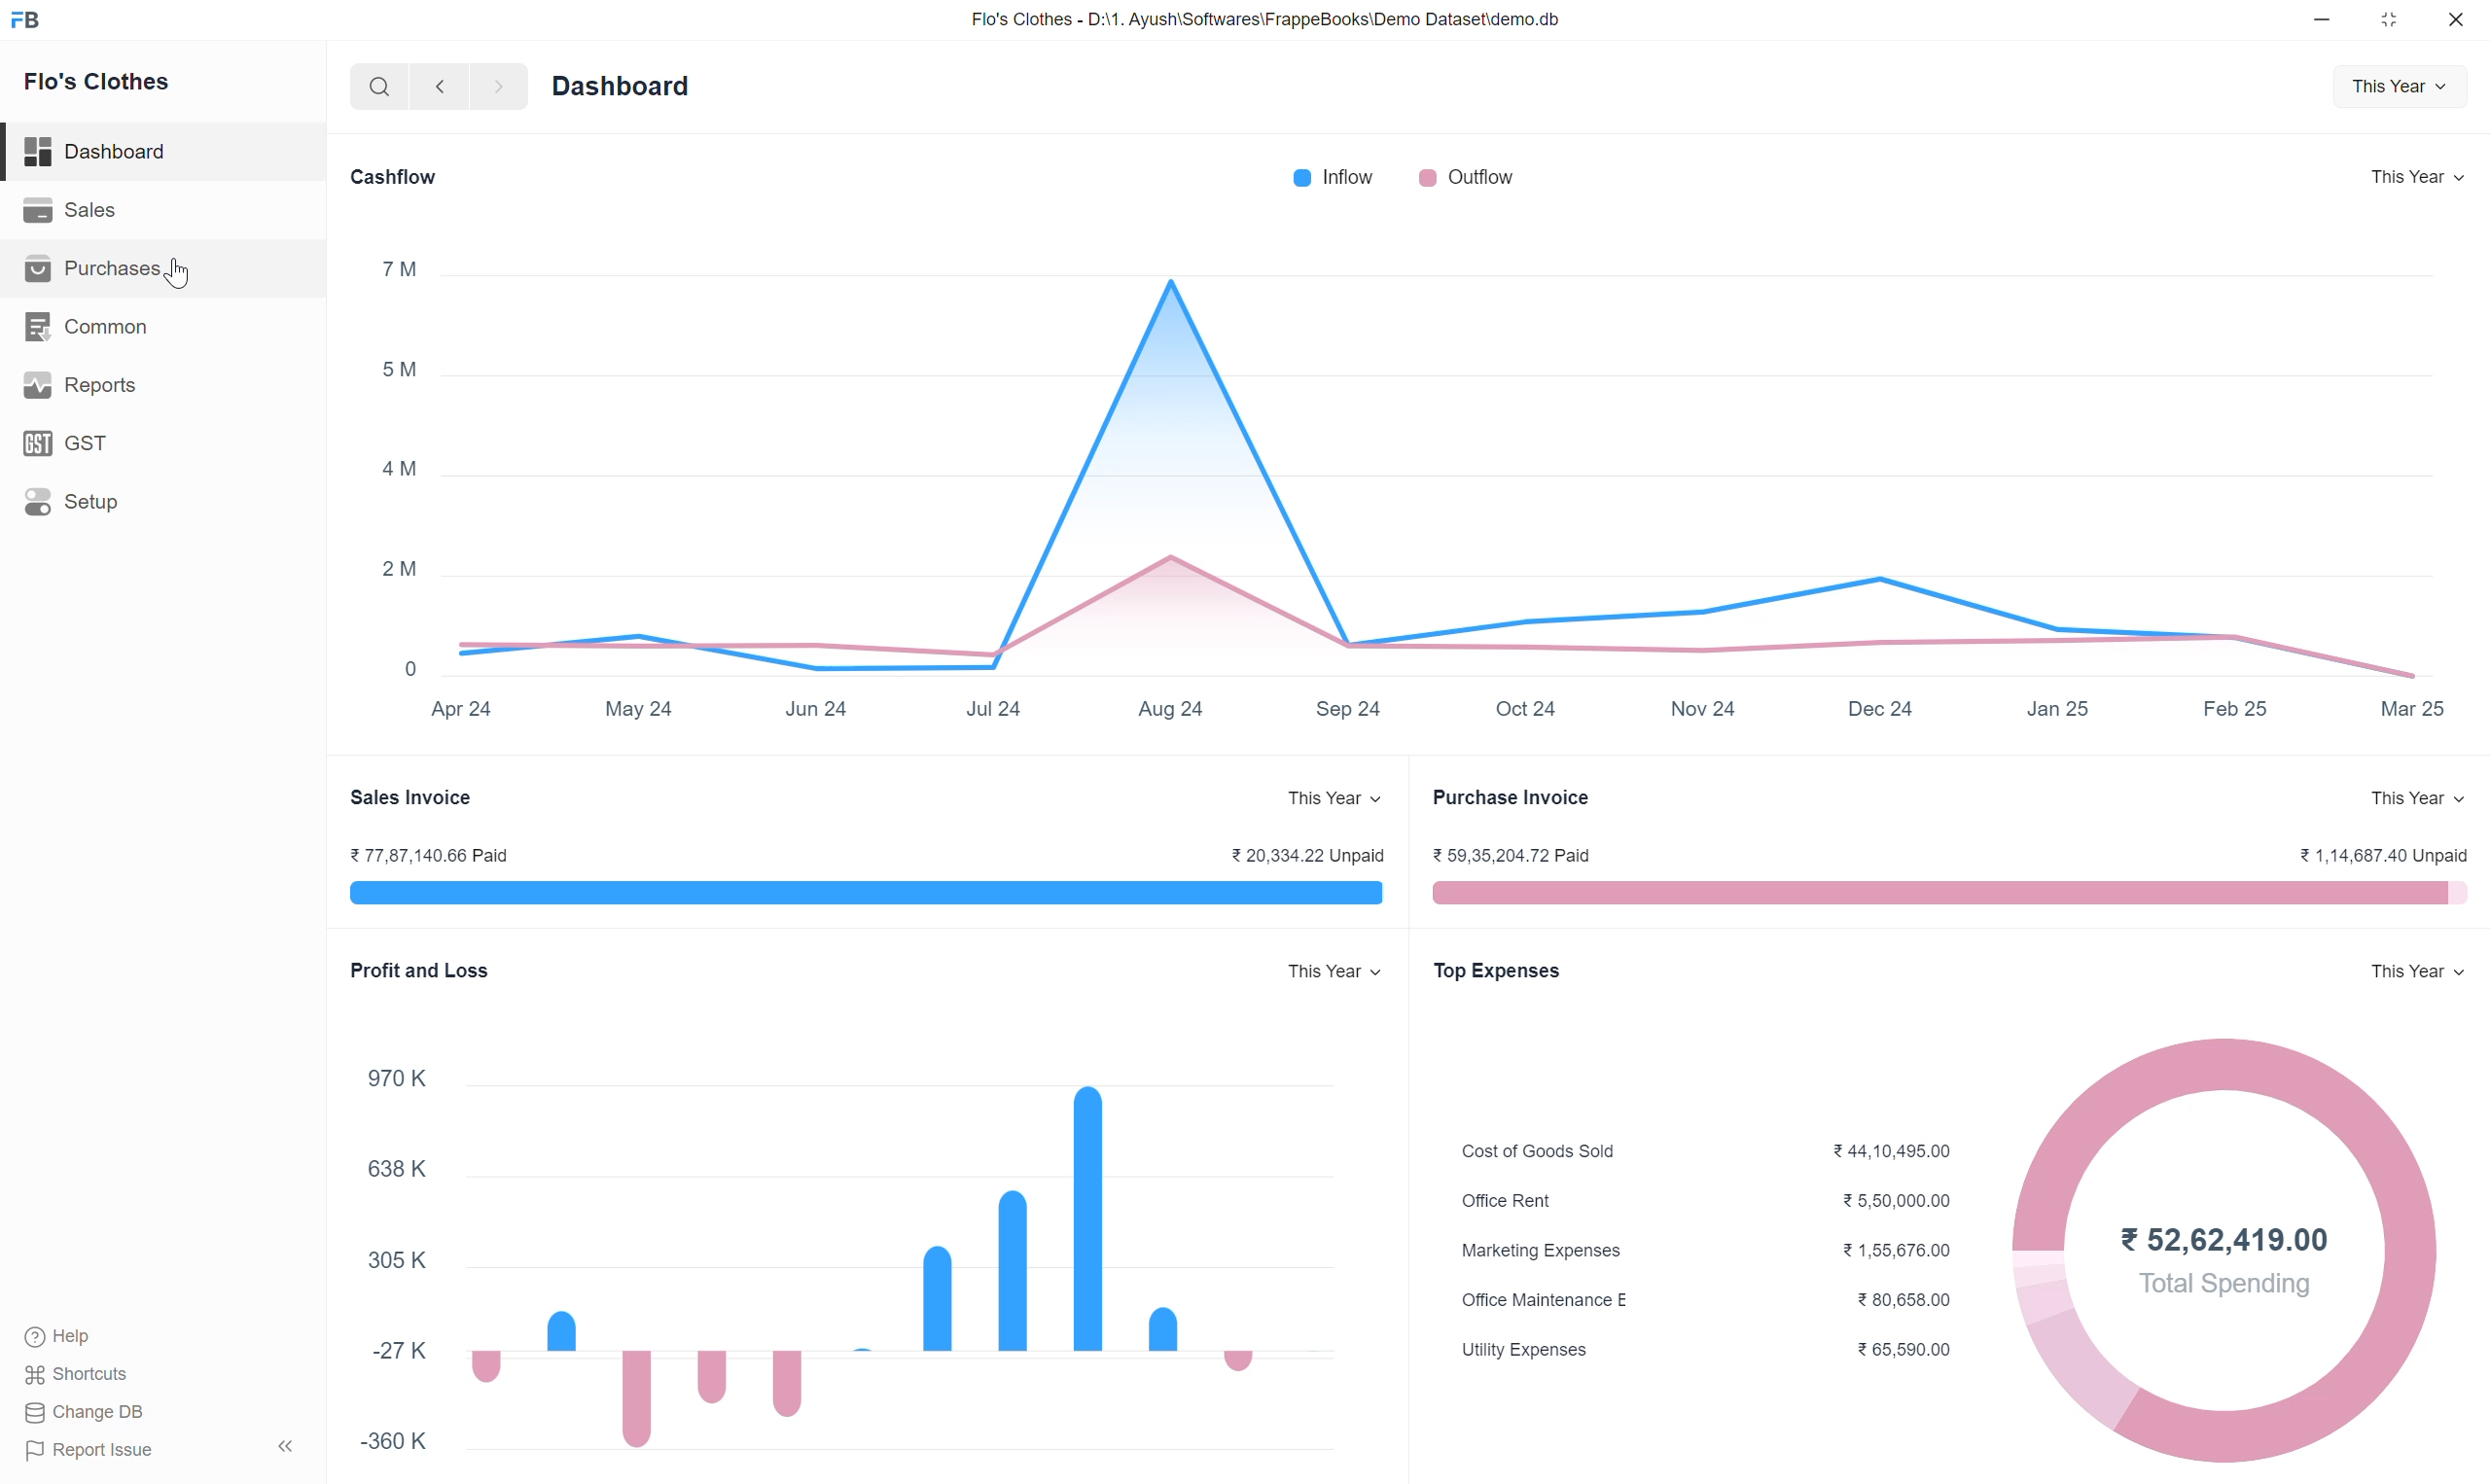  Describe the element at coordinates (997, 710) in the screenshot. I see `jul 24` at that location.